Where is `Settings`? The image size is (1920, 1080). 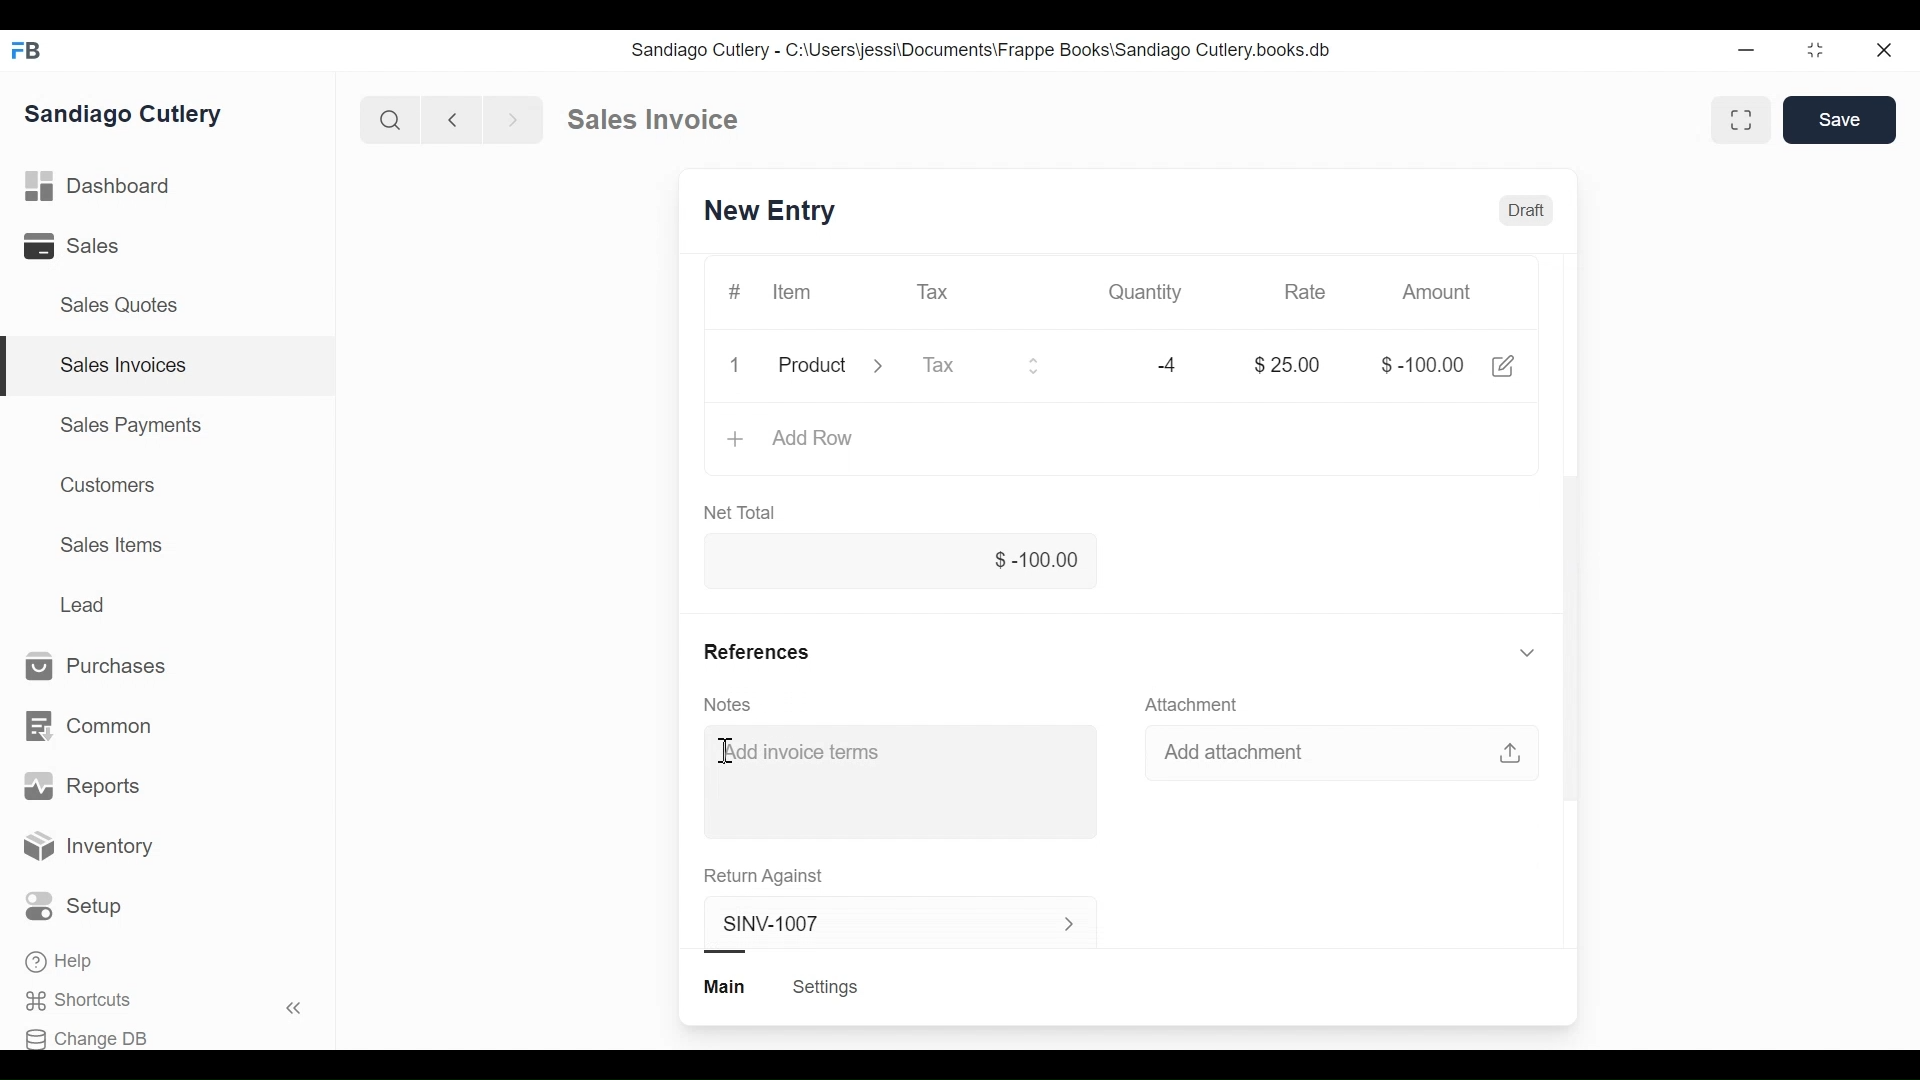
Settings is located at coordinates (826, 987).